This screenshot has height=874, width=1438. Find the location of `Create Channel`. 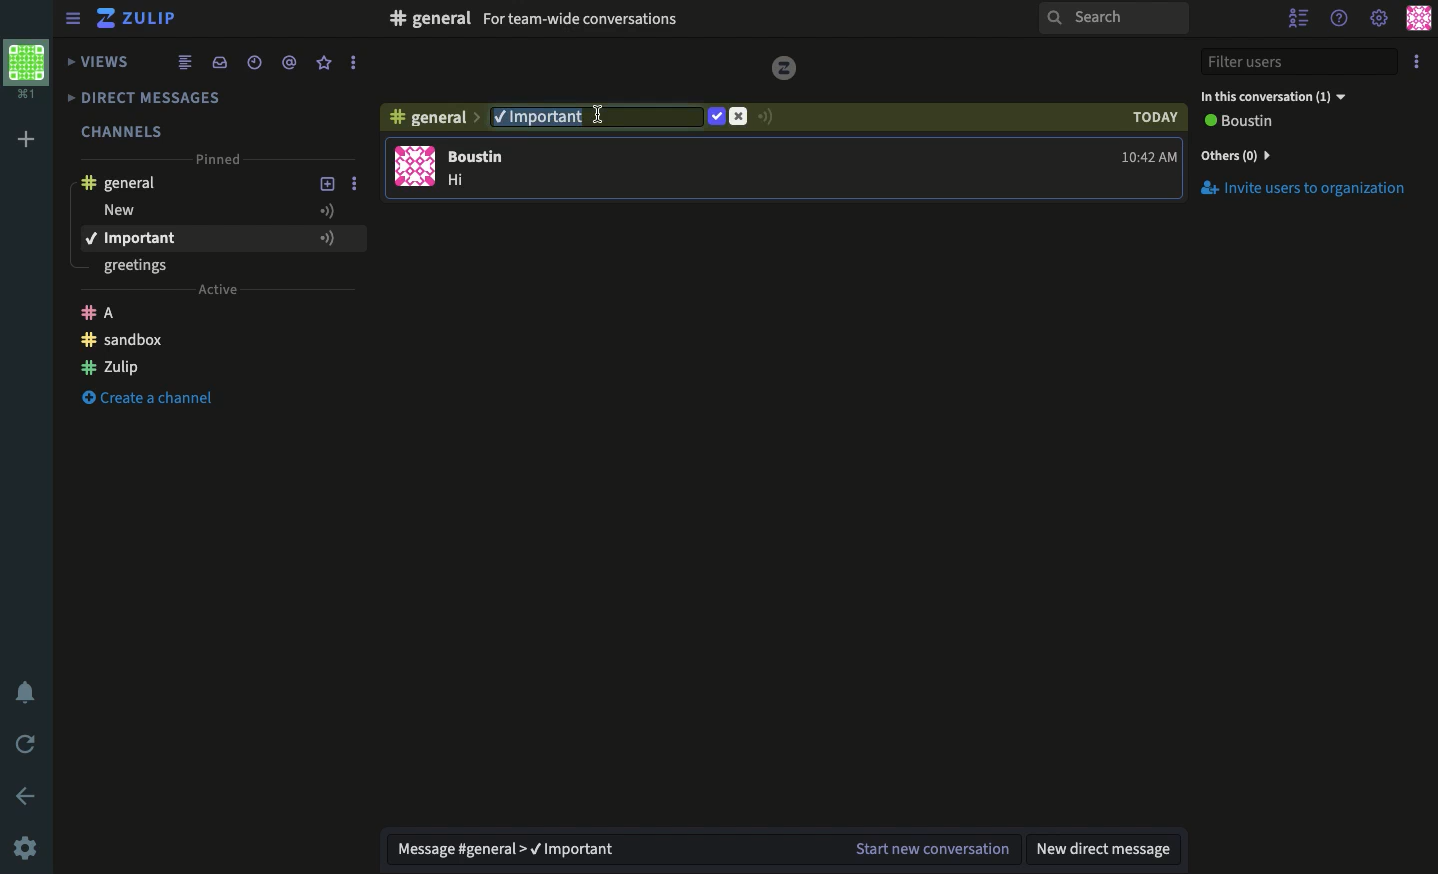

Create Channel is located at coordinates (163, 403).